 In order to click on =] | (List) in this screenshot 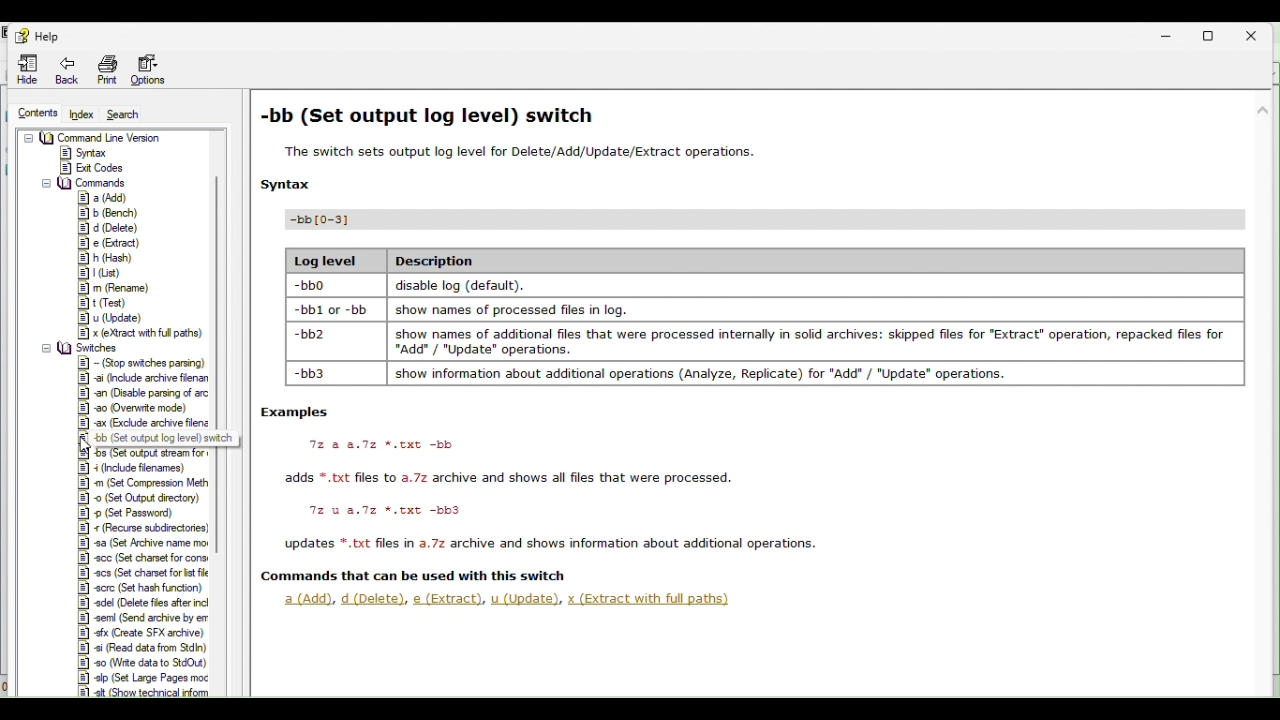, I will do `click(101, 273)`.